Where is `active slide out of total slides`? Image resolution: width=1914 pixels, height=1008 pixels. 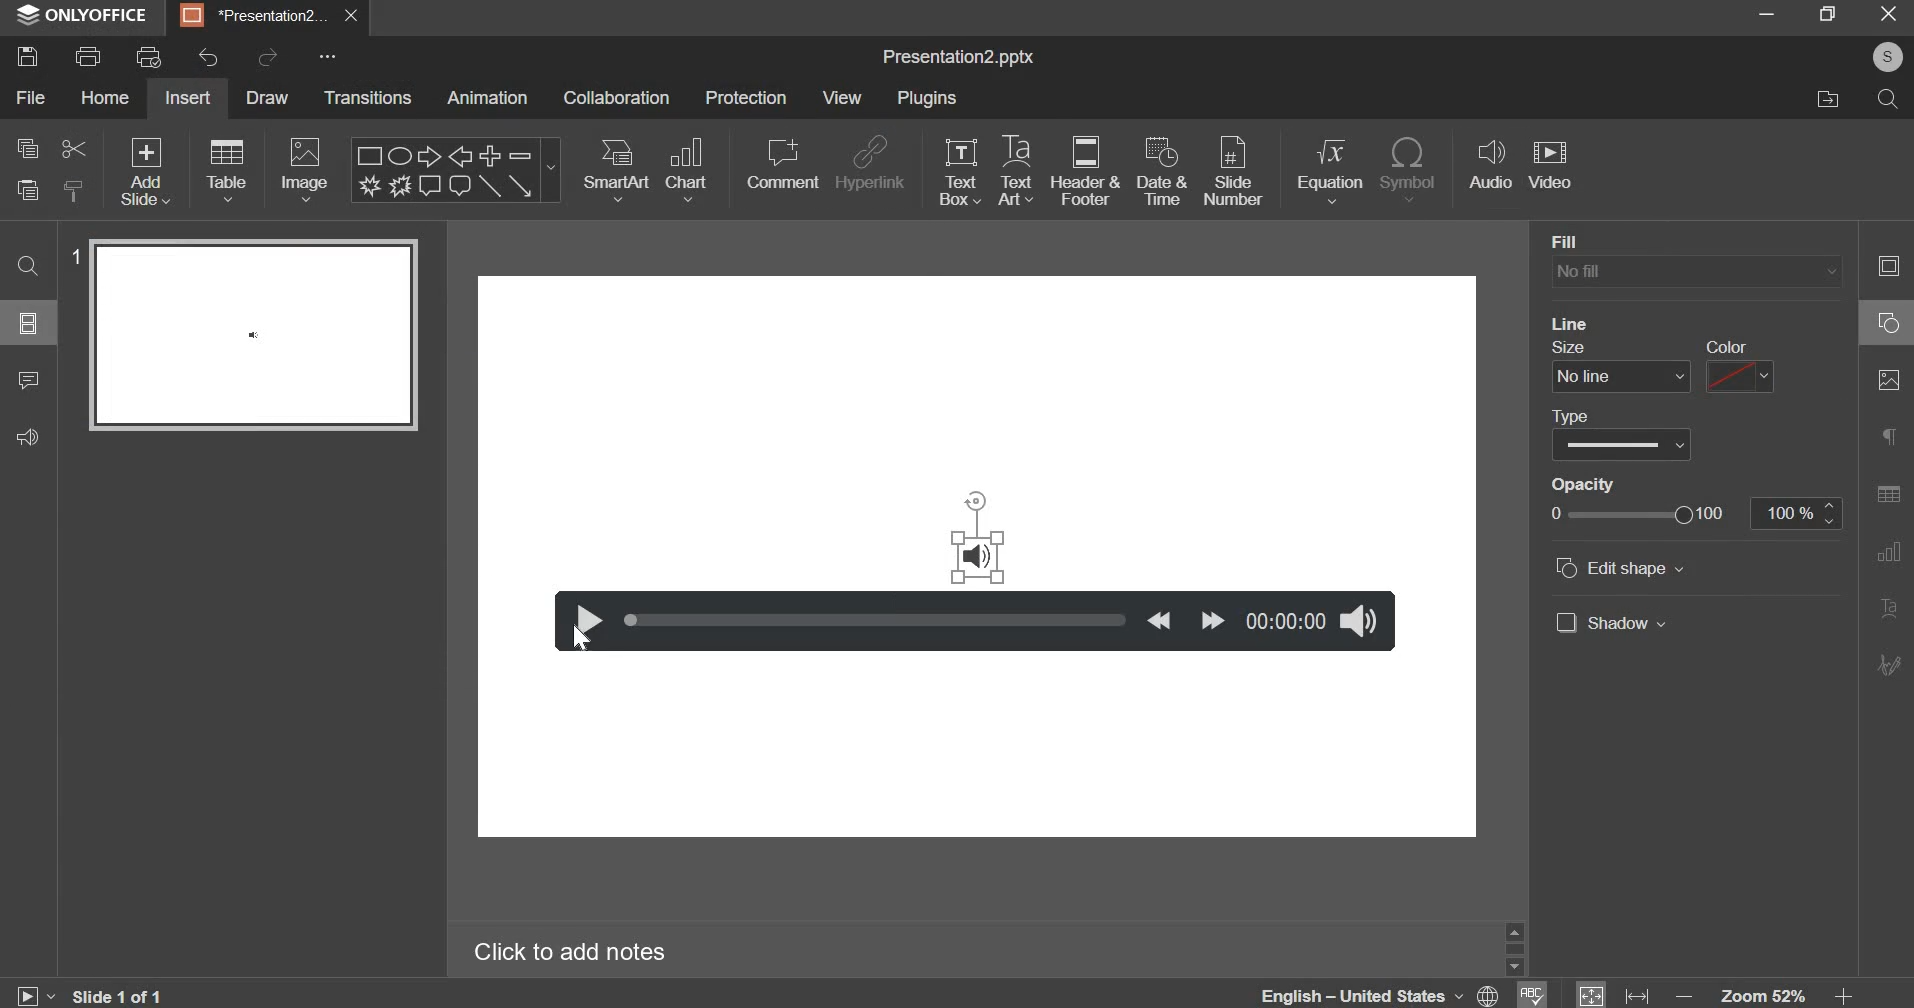
active slide out of total slides is located at coordinates (119, 994).